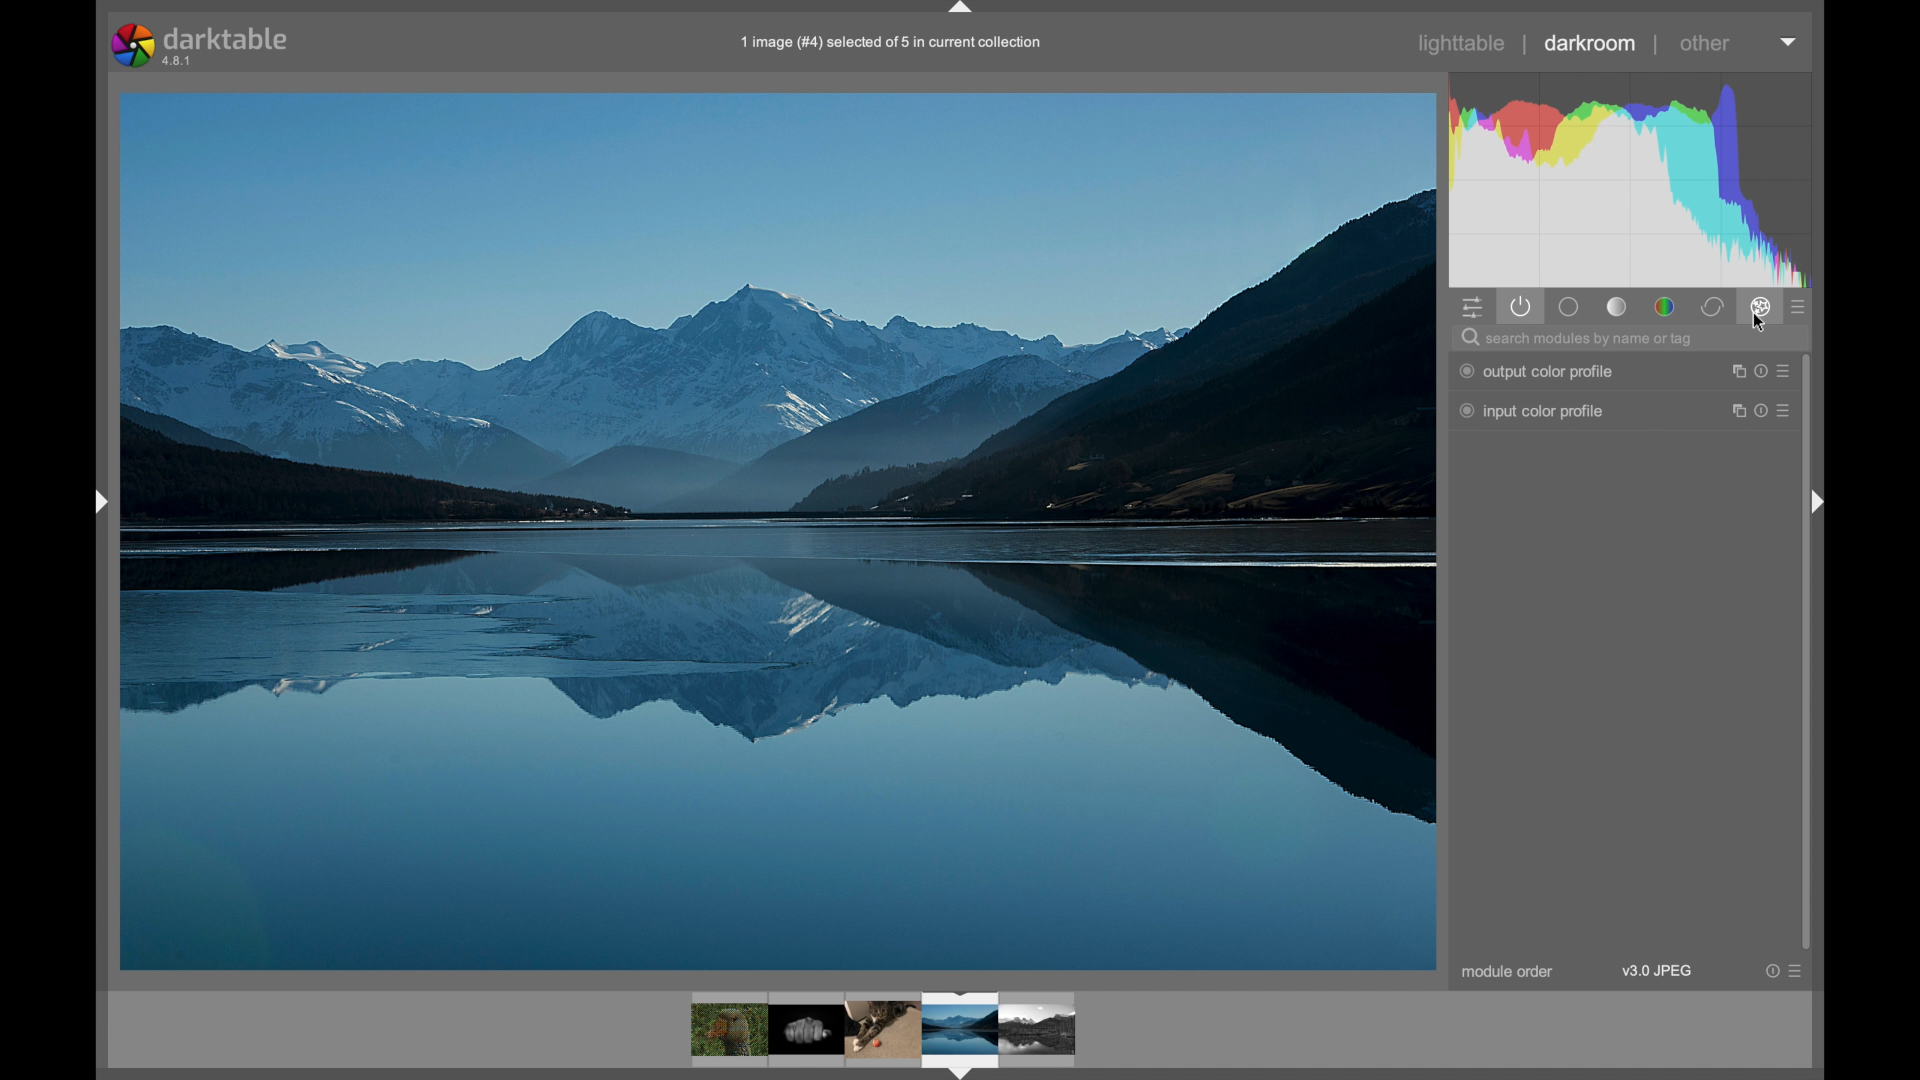 This screenshot has height=1080, width=1920. I want to click on more options, so click(1762, 411).